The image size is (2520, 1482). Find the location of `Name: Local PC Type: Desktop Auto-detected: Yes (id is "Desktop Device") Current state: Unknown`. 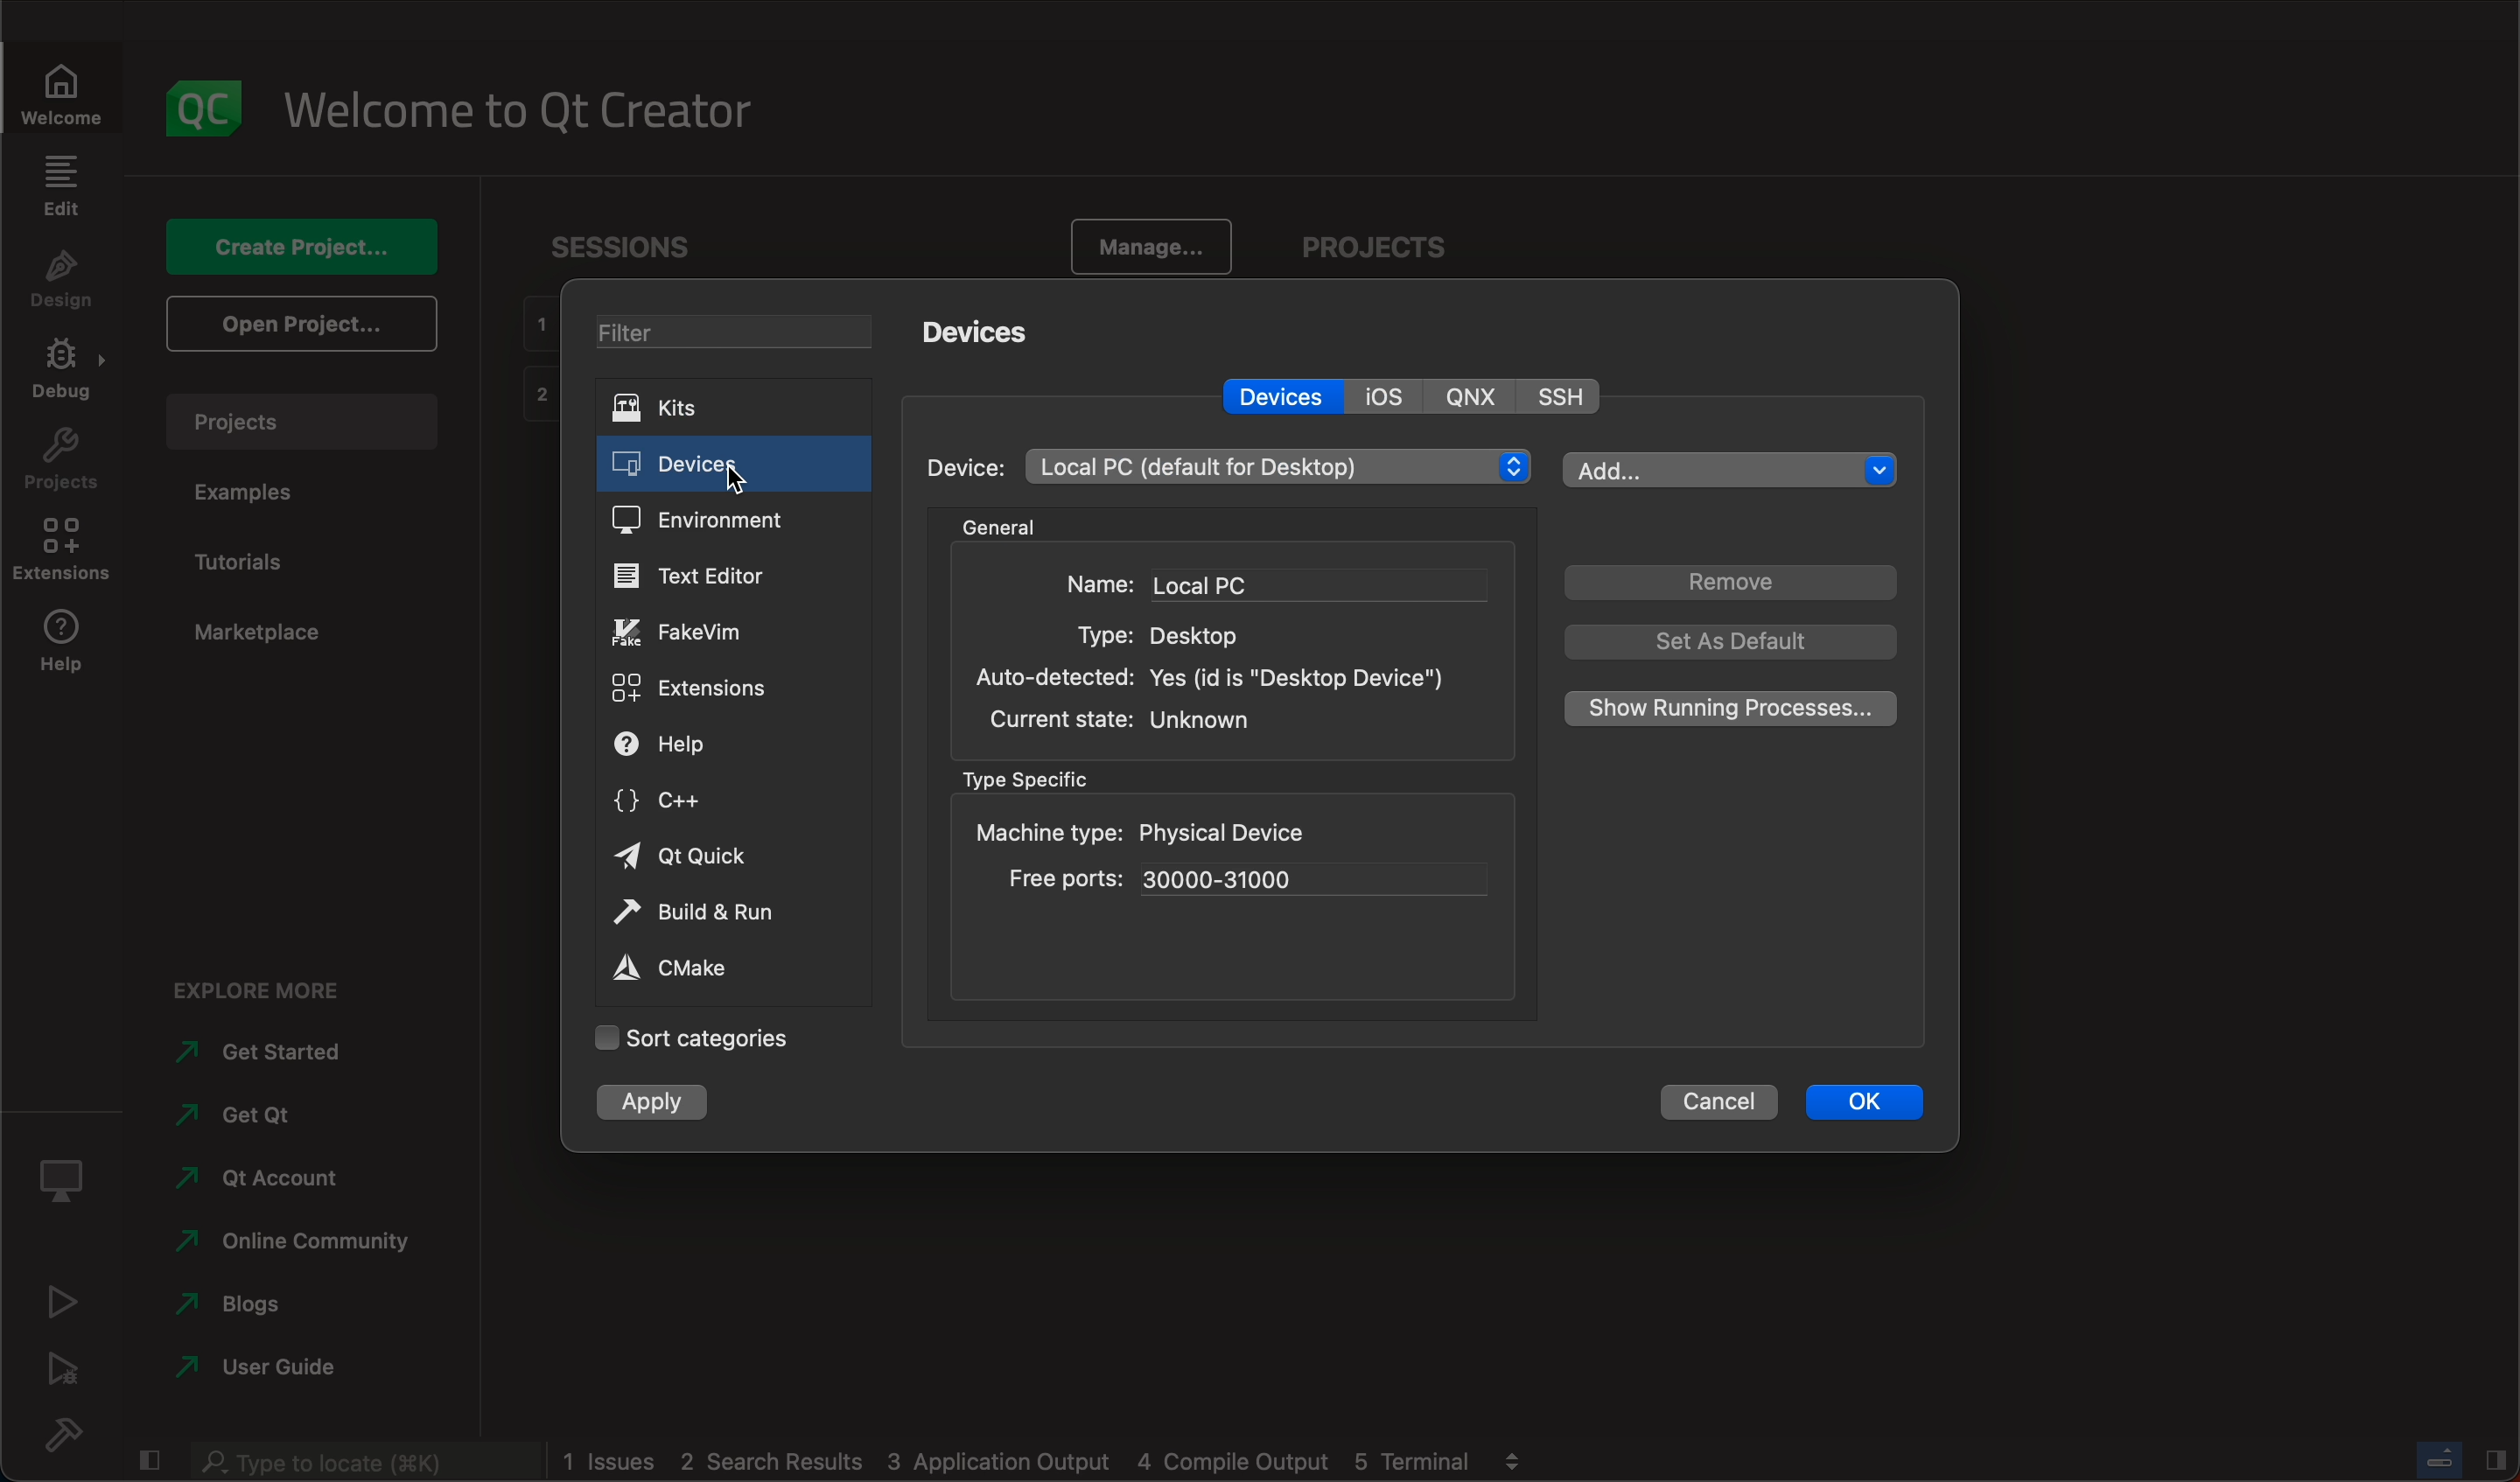

Name: Local PC Type: Desktop Auto-detected: Yes (id is "Desktop Device") Current state: Unknown is located at coordinates (1222, 654).